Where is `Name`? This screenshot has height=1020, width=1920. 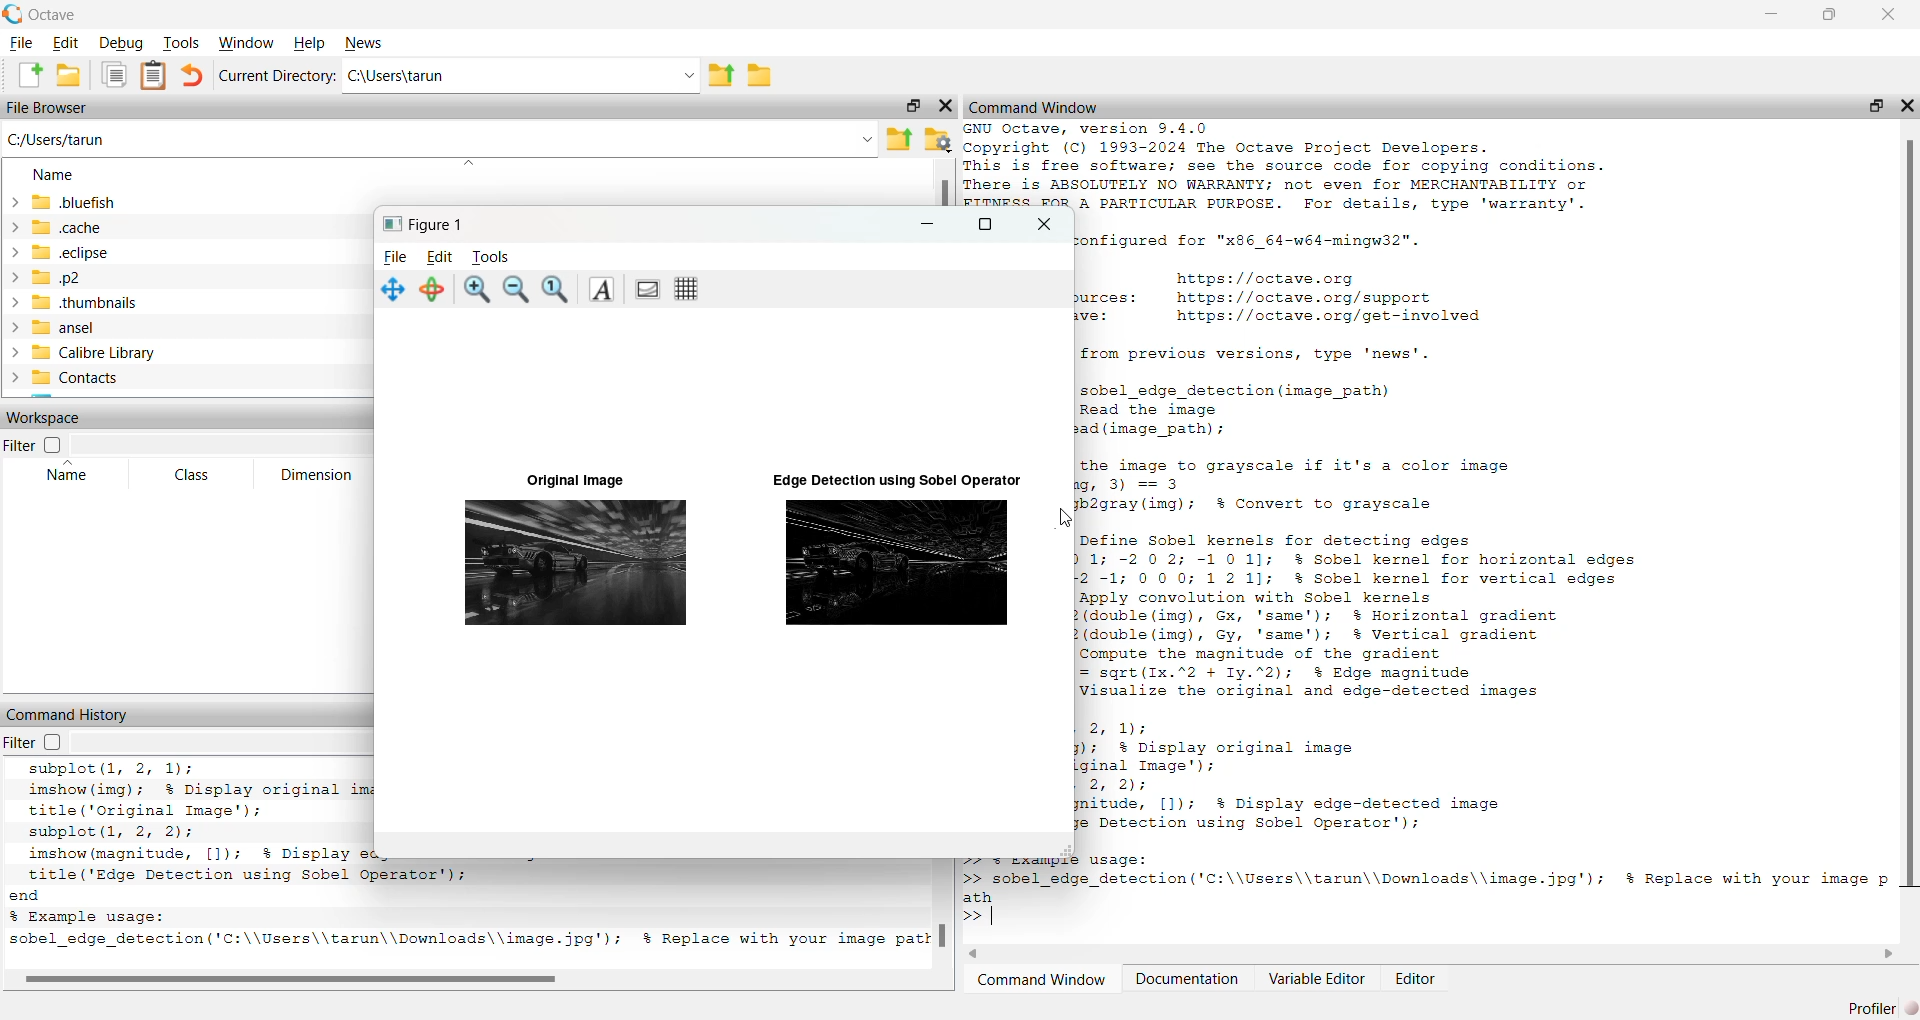 Name is located at coordinates (70, 478).